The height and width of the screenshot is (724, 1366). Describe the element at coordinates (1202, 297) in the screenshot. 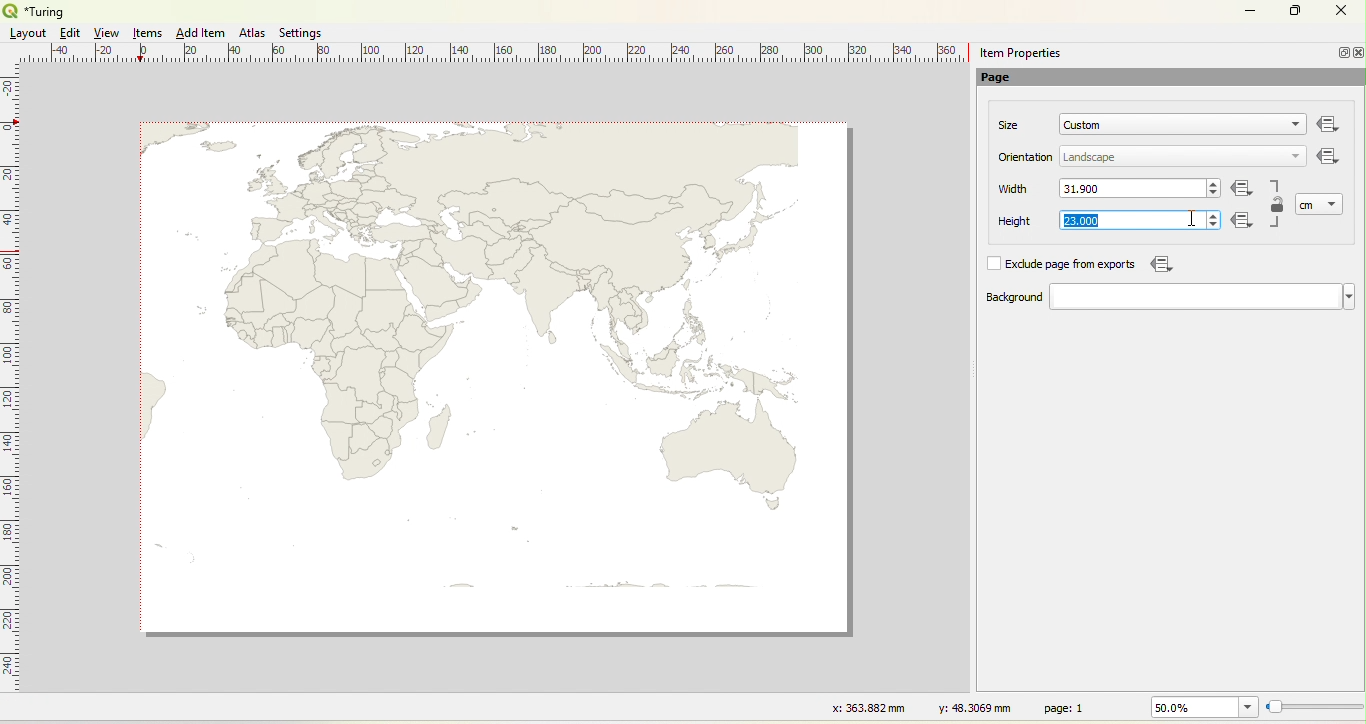

I see `dropdown` at that location.